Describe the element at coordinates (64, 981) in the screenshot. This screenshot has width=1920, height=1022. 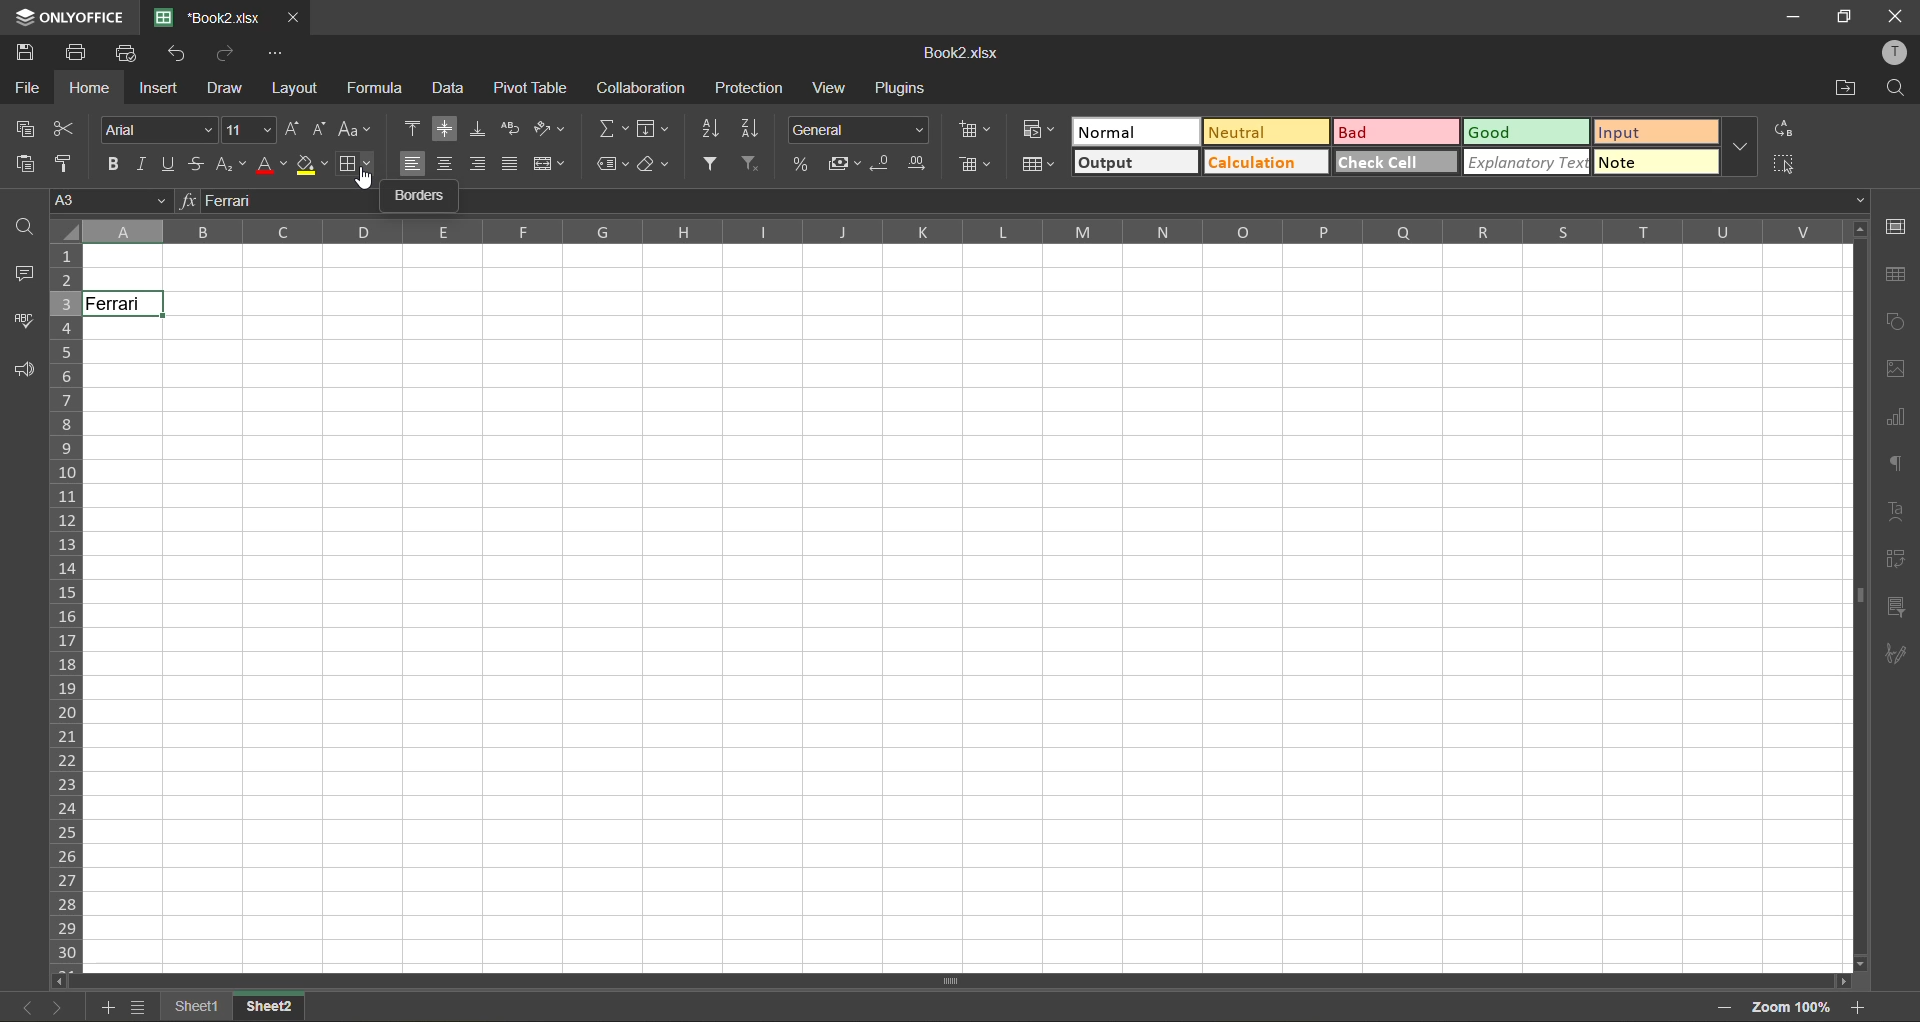
I see `scroll left` at that location.